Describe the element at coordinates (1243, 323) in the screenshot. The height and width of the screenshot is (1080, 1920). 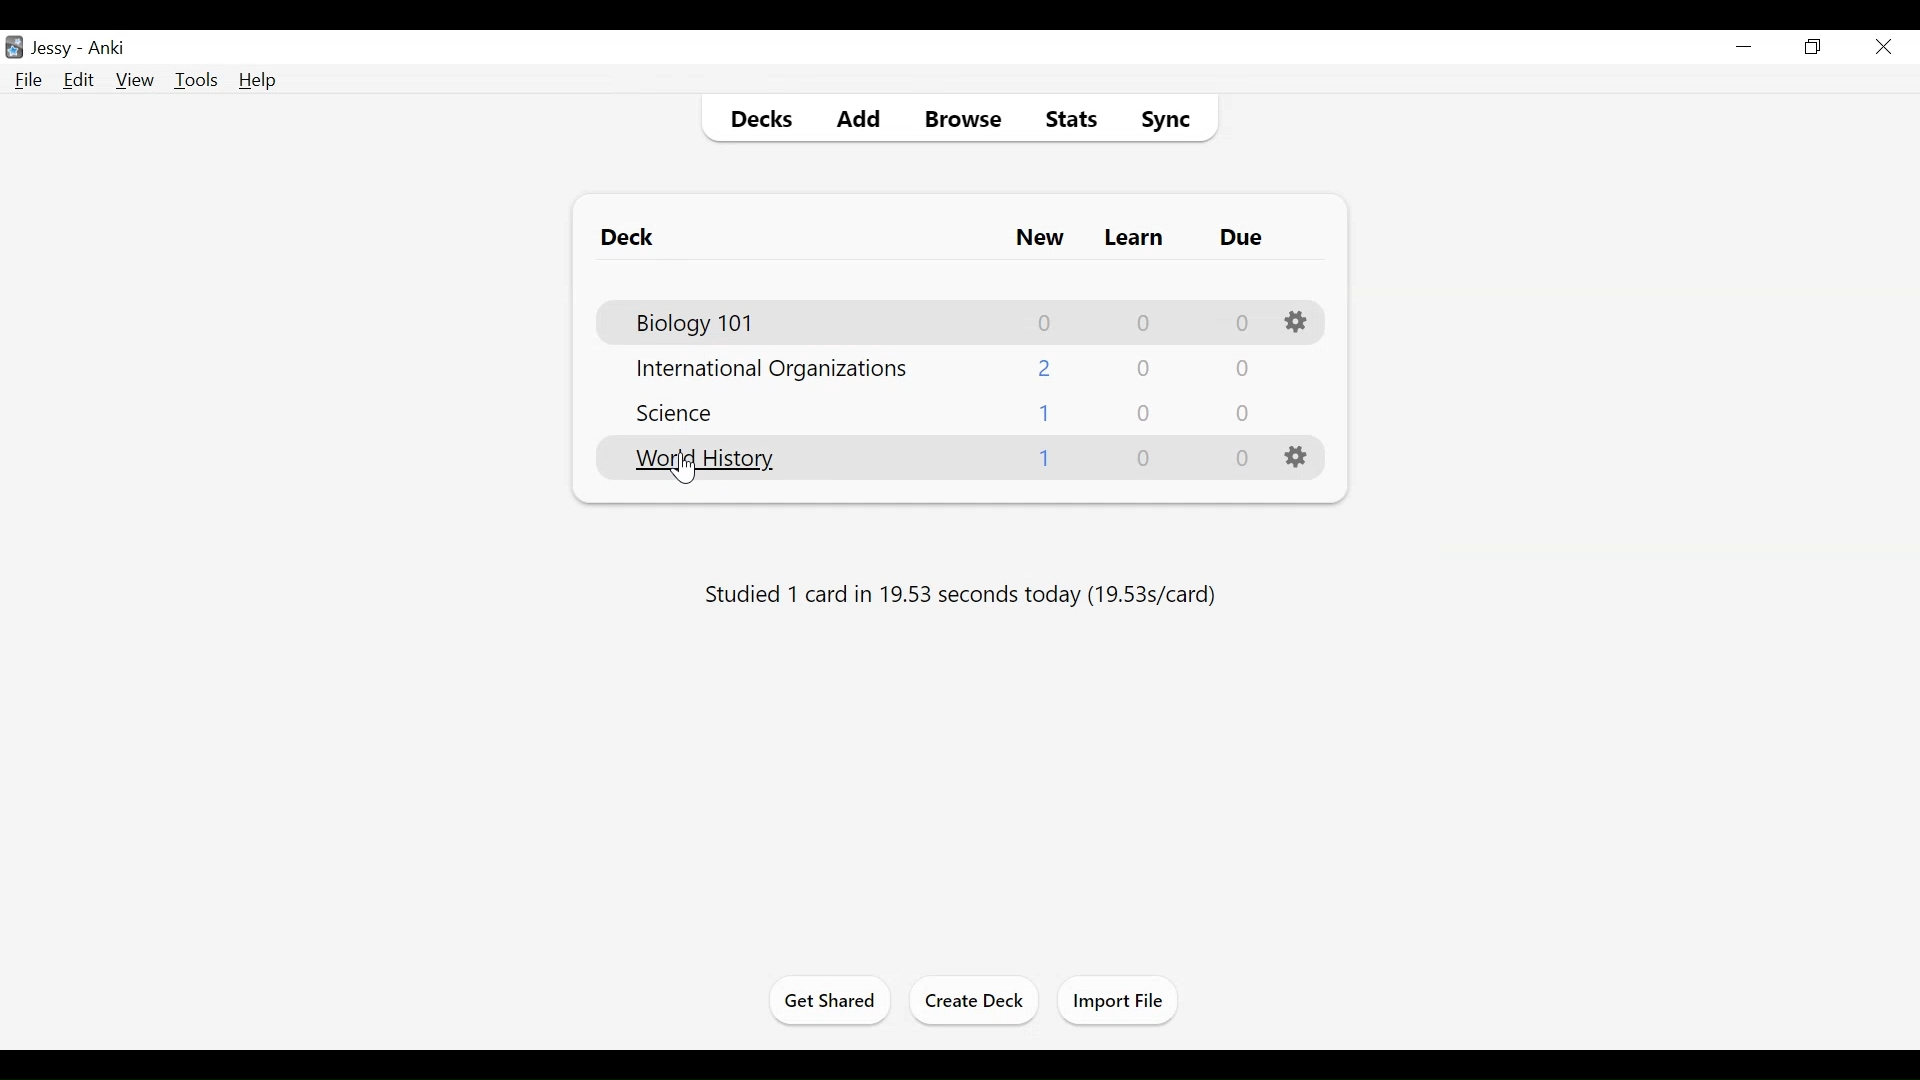
I see `Due Cards Count` at that location.